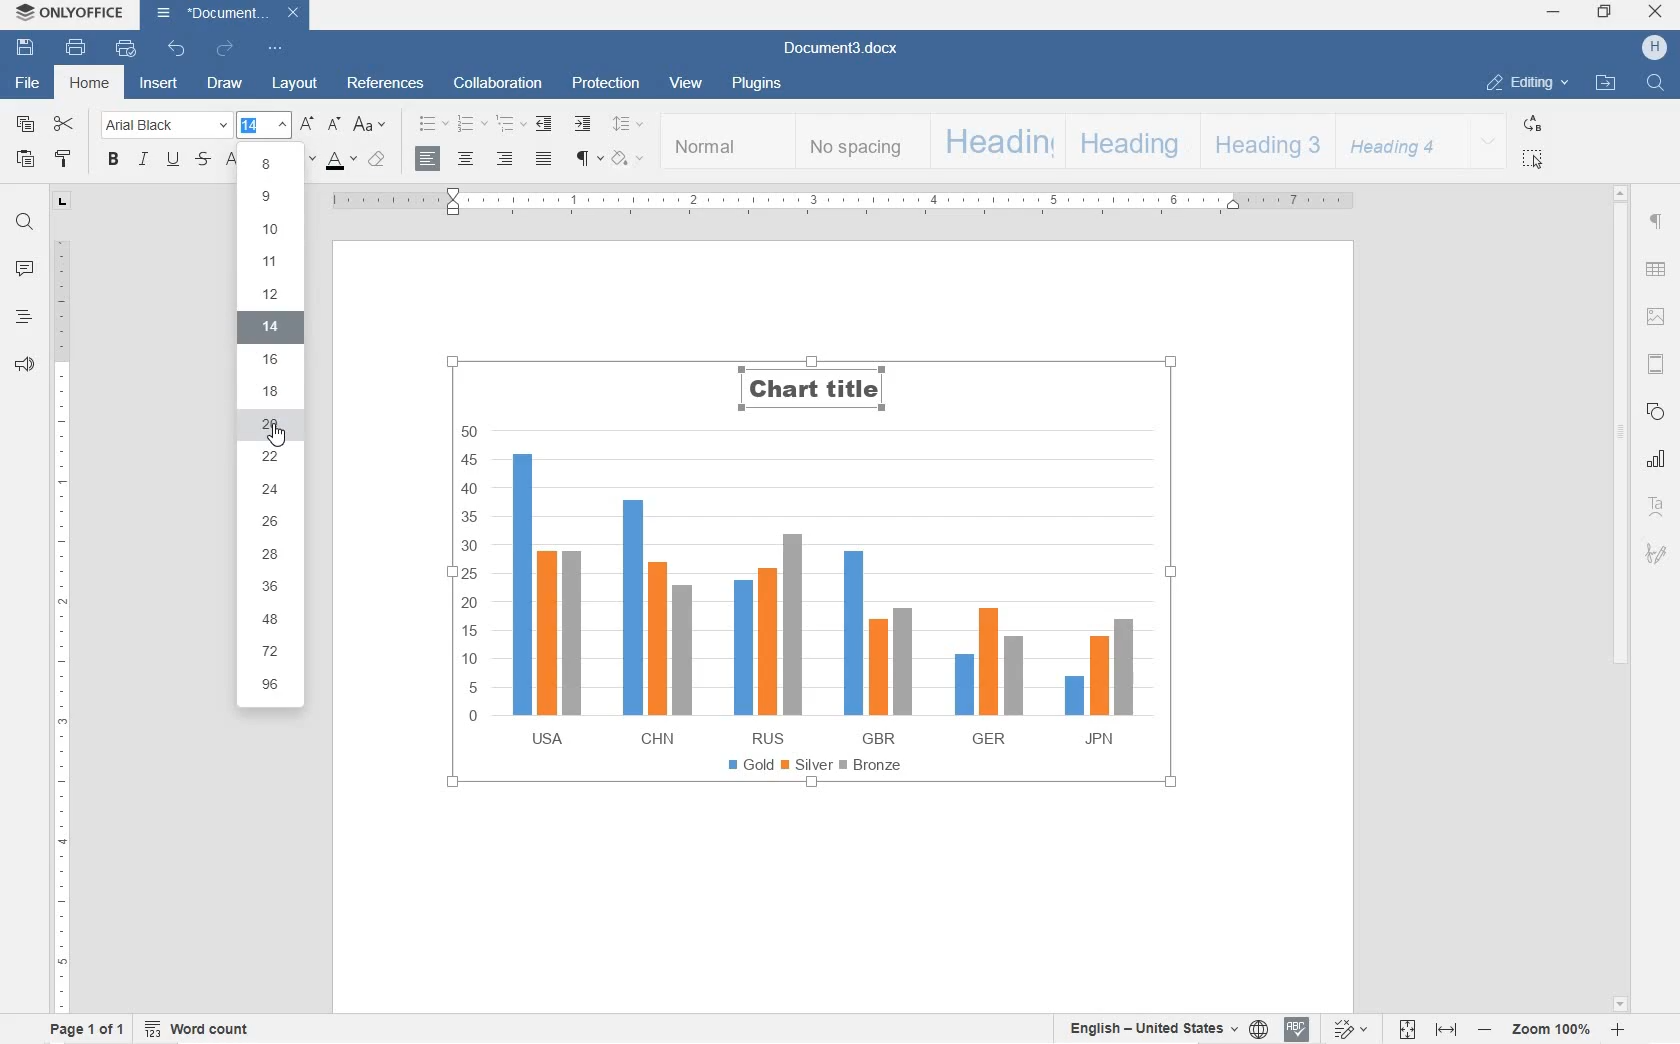 The width and height of the screenshot is (1680, 1044). Describe the element at coordinates (226, 48) in the screenshot. I see `REDO` at that location.